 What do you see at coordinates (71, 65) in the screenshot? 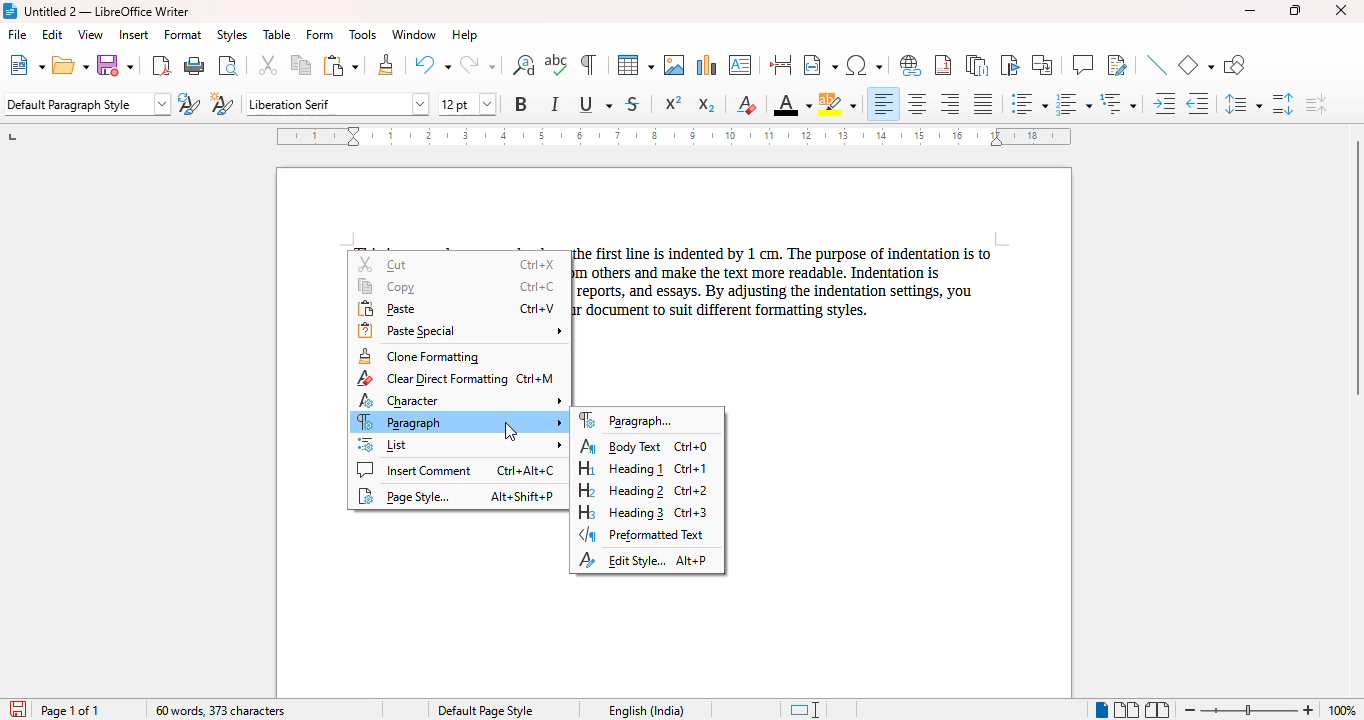
I see `open` at bounding box center [71, 65].